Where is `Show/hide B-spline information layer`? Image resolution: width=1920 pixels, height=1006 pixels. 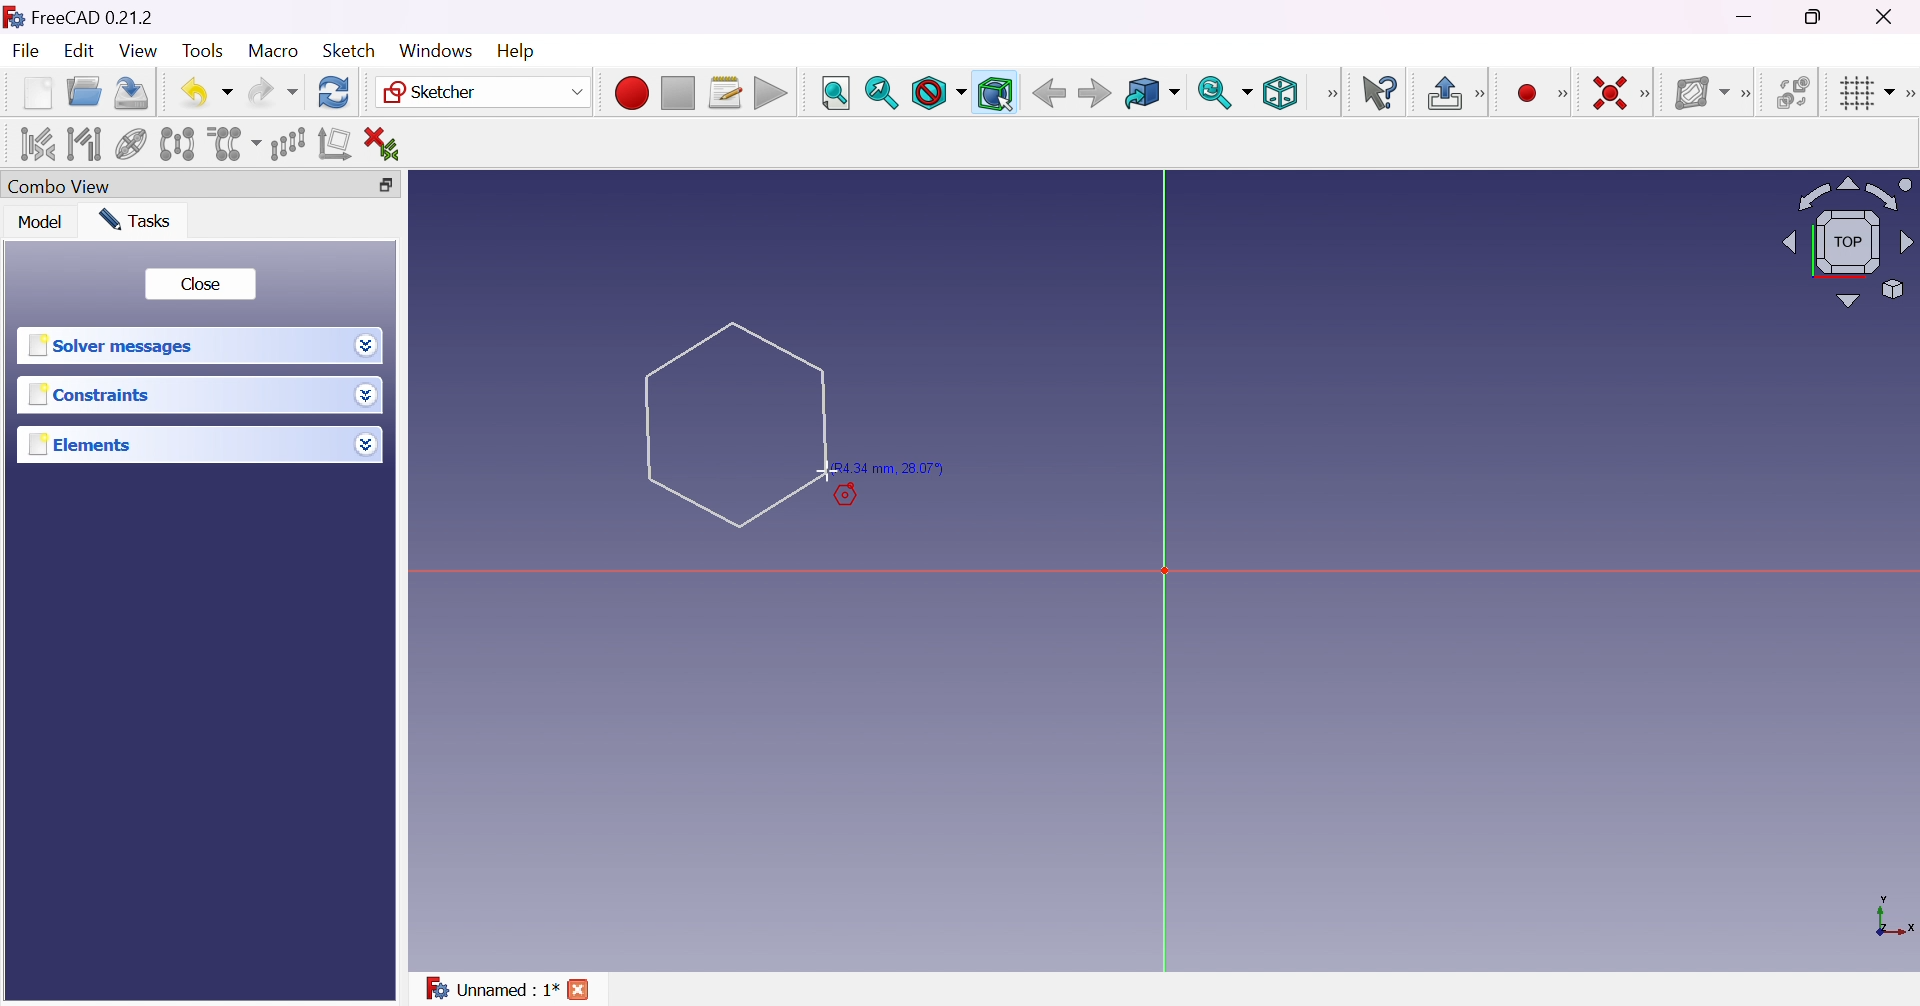
Show/hide B-spline information layer is located at coordinates (1700, 93).